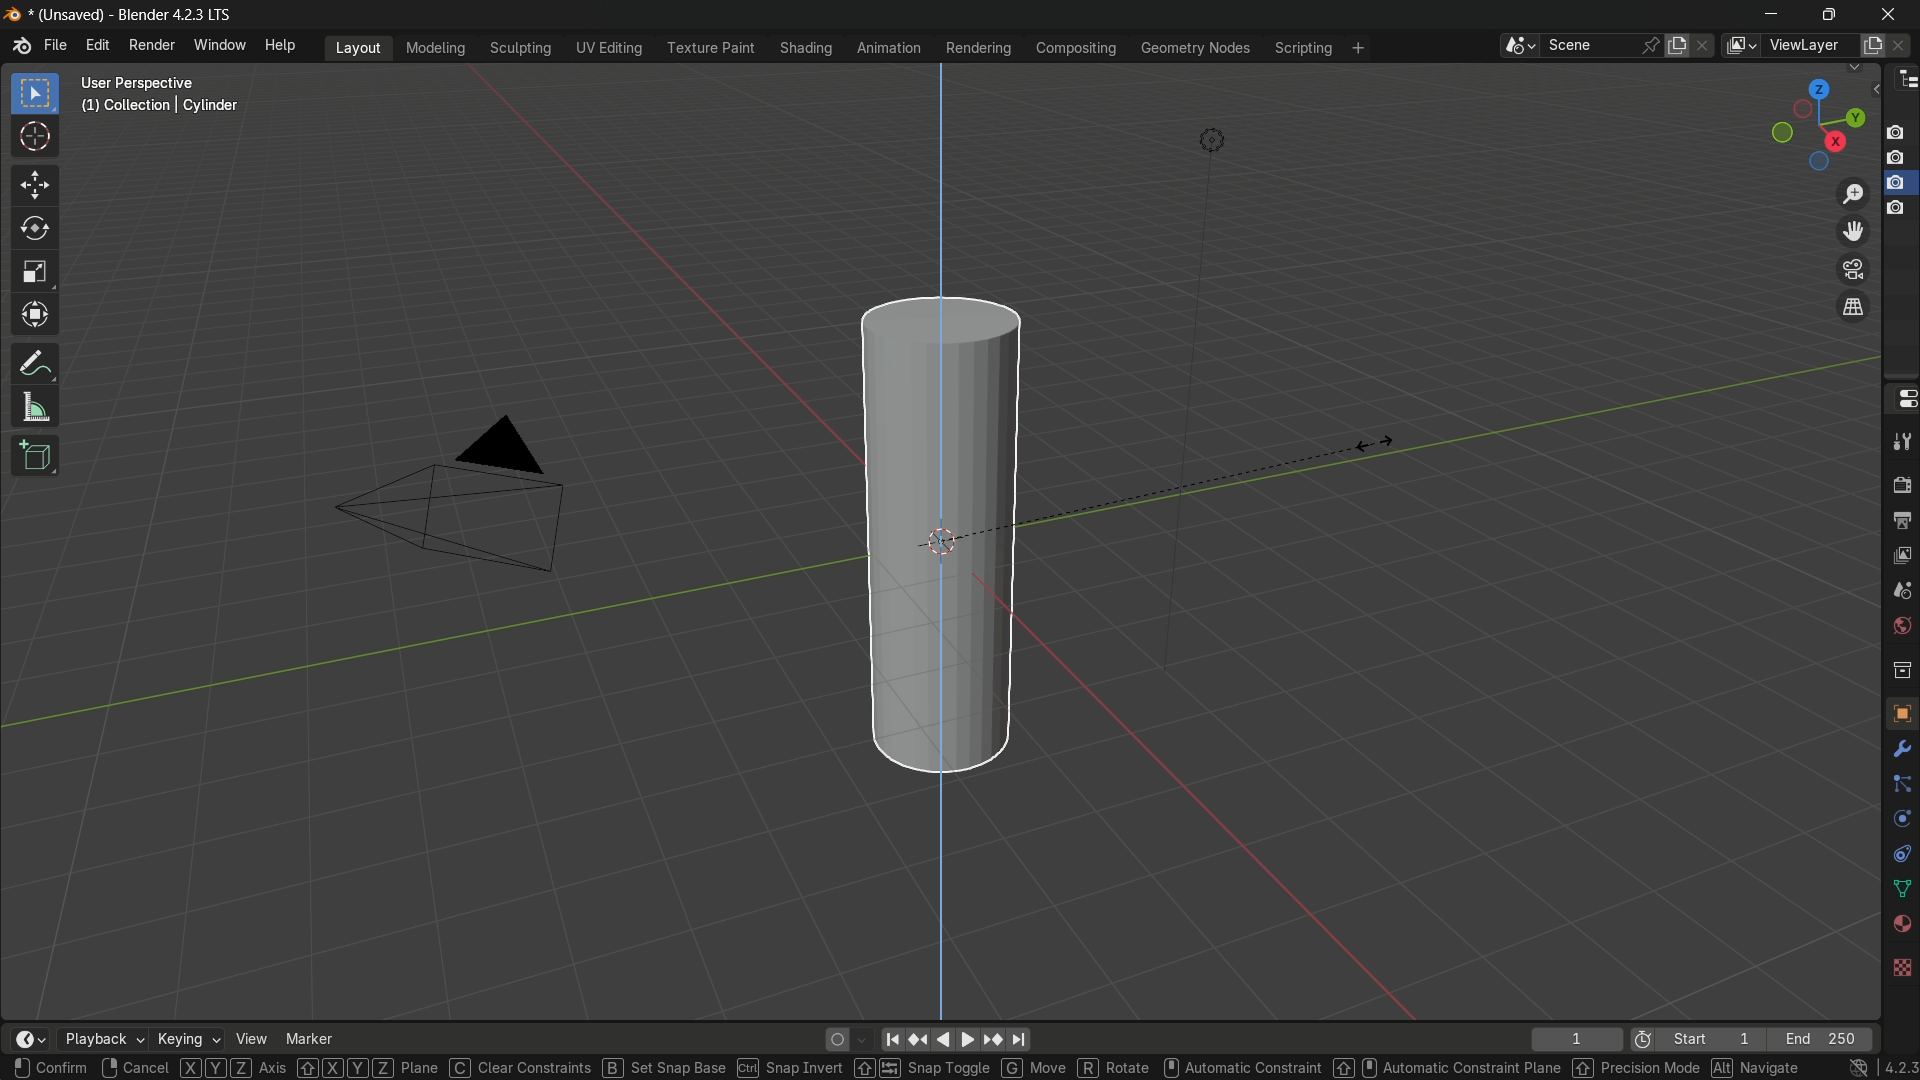 The height and width of the screenshot is (1080, 1920). Describe the element at coordinates (1707, 47) in the screenshot. I see `delete scene` at that location.